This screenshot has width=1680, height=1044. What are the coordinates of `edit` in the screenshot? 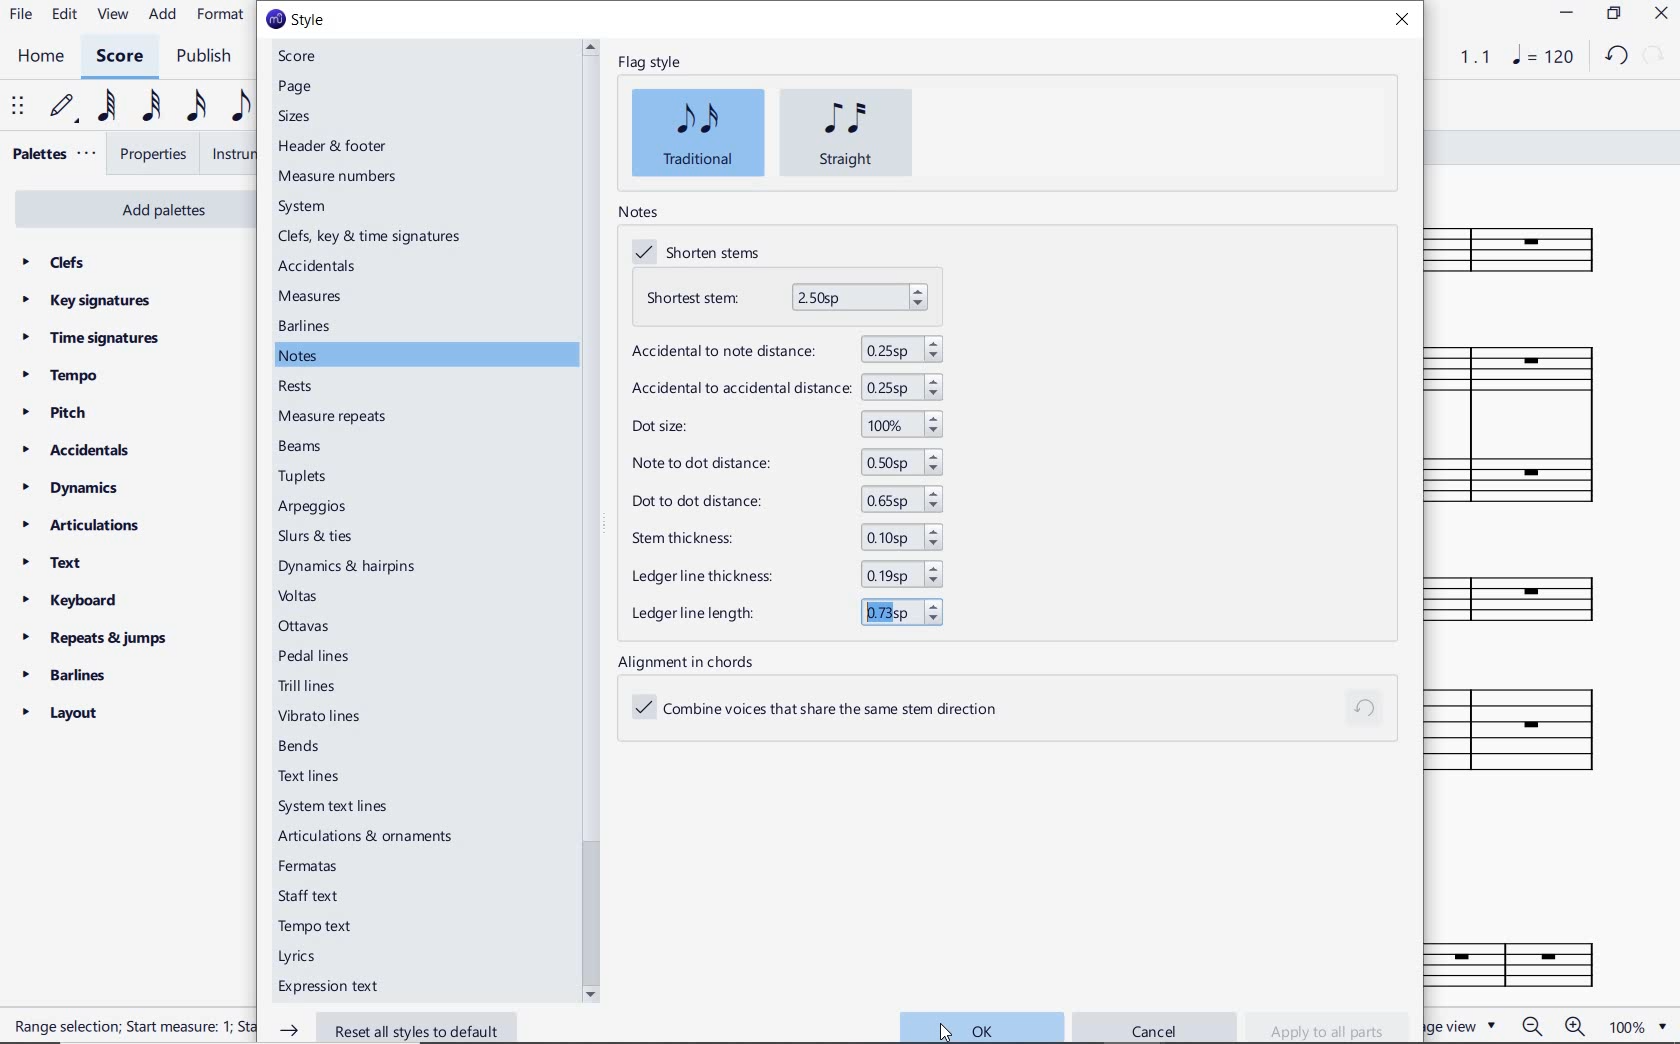 It's located at (63, 14).